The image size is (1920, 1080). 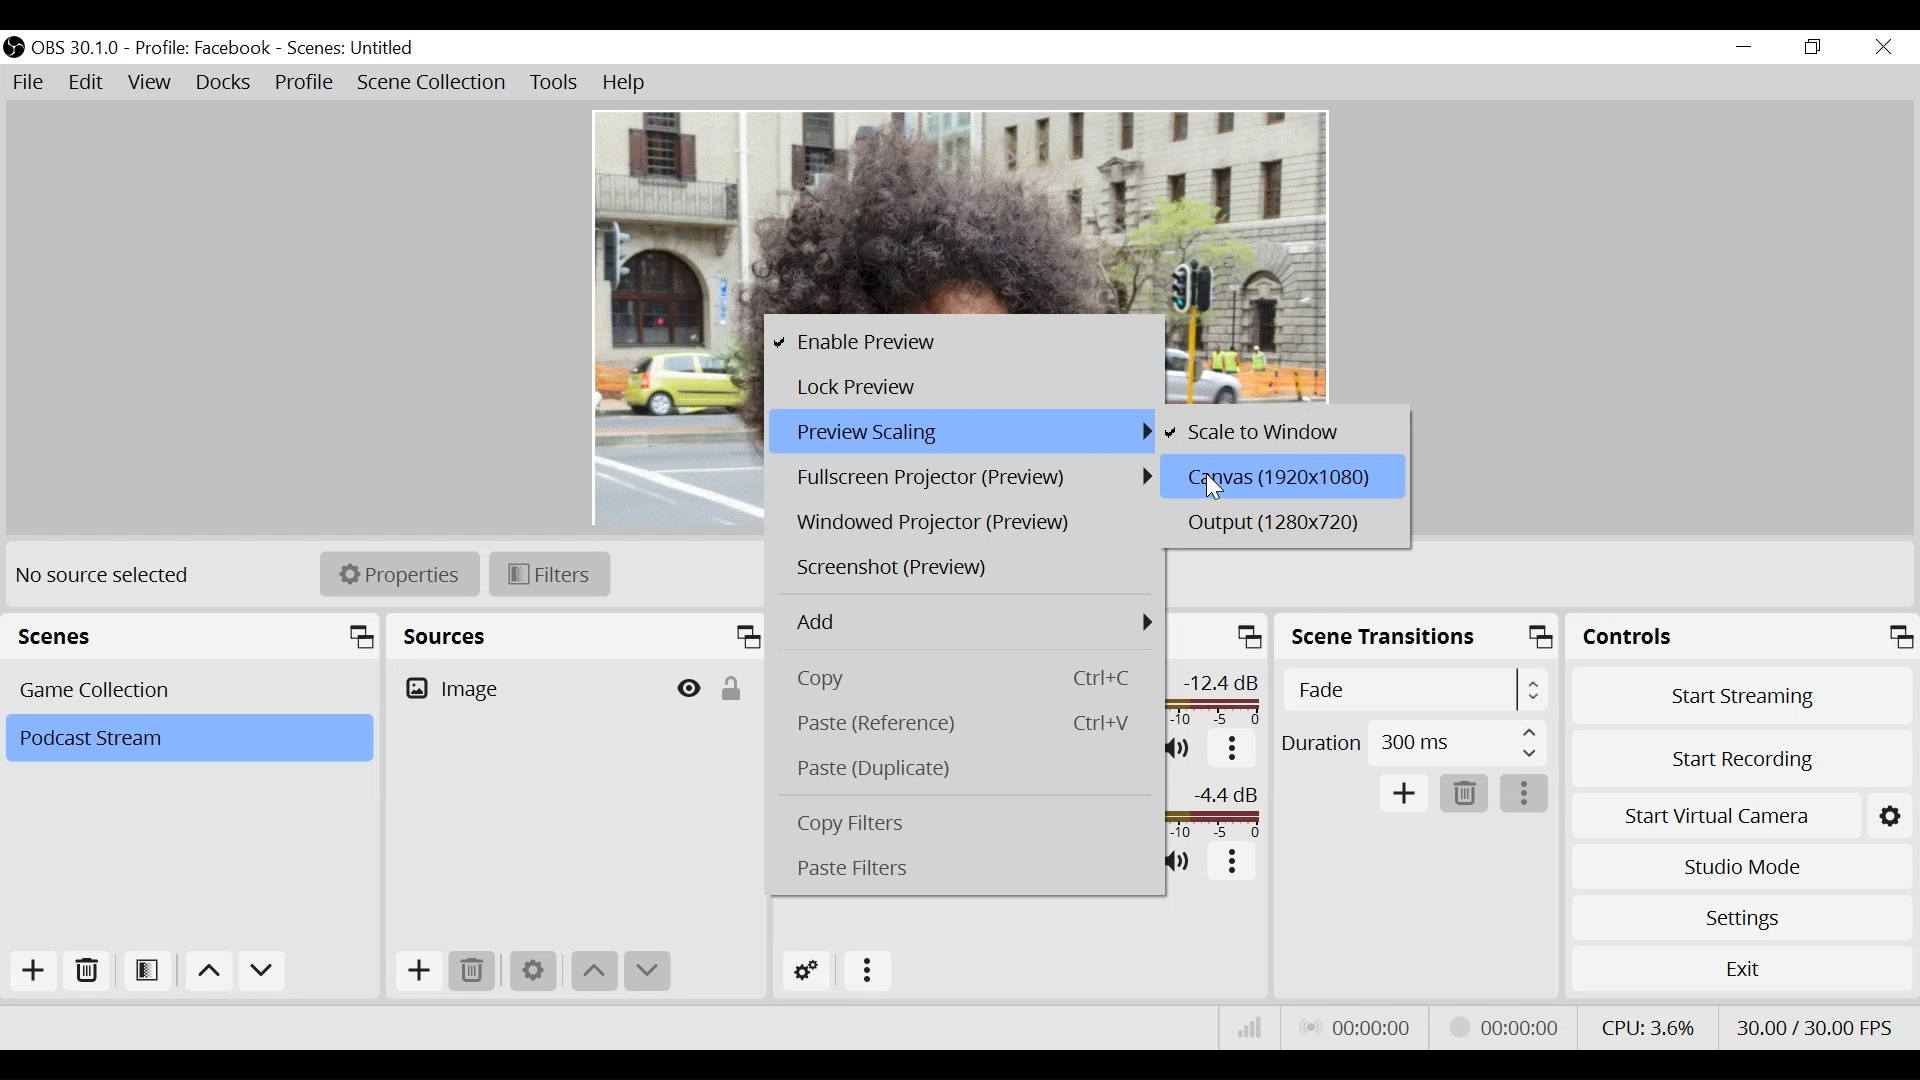 What do you see at coordinates (1744, 915) in the screenshot?
I see `Settings` at bounding box center [1744, 915].